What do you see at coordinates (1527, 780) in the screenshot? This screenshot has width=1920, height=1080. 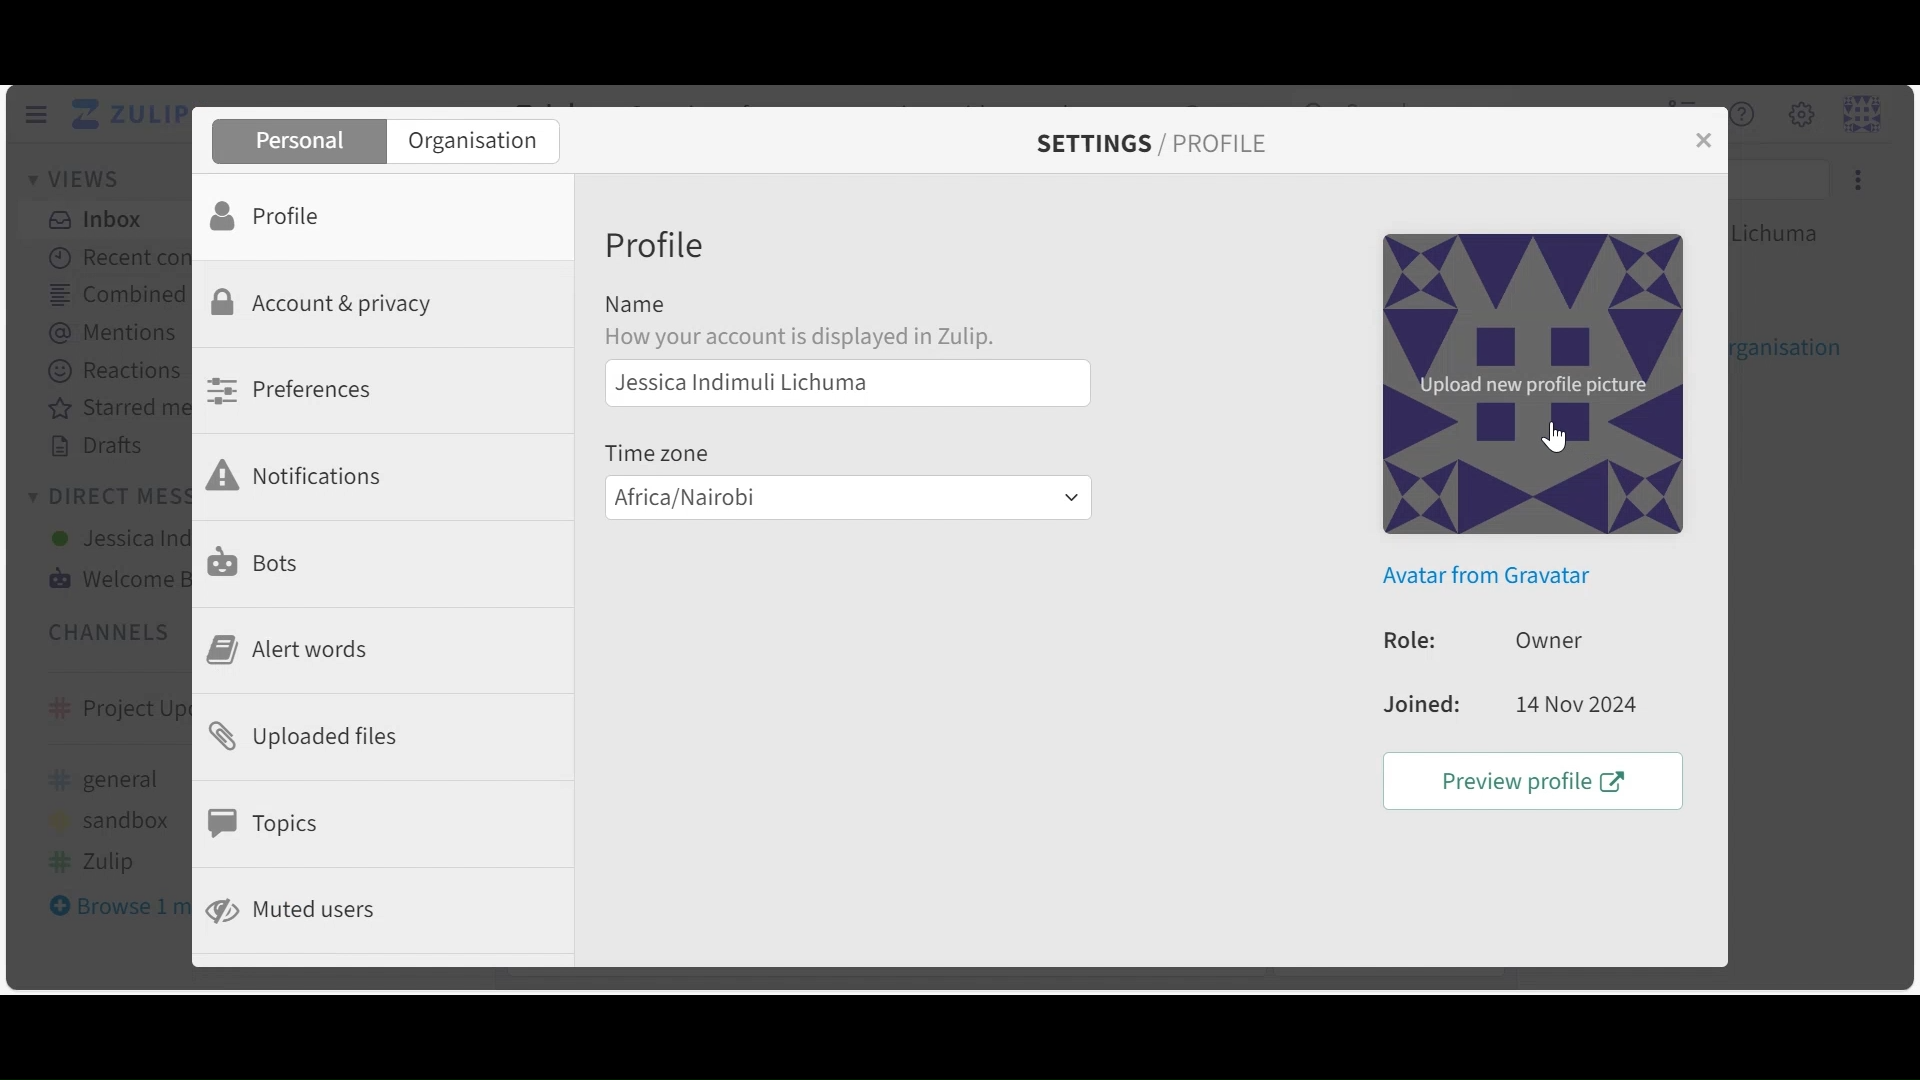 I see `Preview Profile` at bounding box center [1527, 780].